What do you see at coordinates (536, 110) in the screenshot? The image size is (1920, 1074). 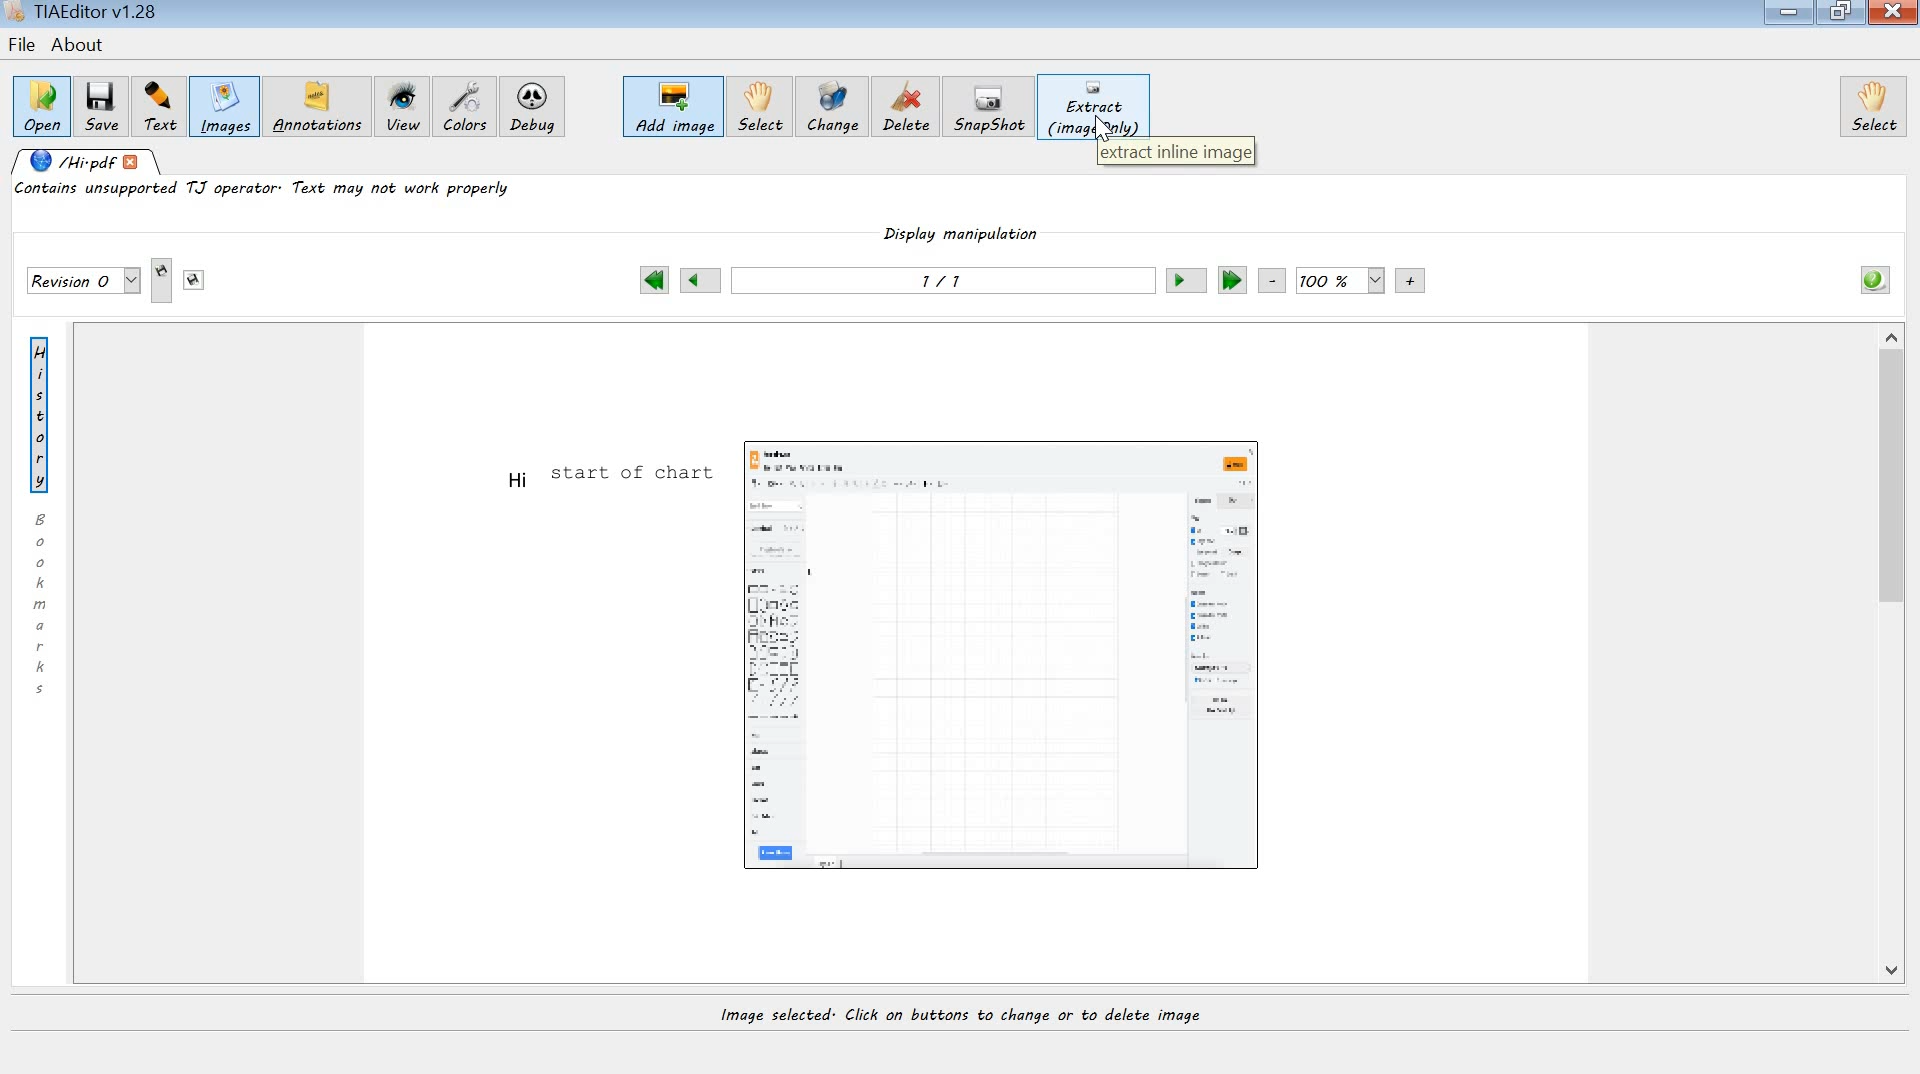 I see `debug` at bounding box center [536, 110].